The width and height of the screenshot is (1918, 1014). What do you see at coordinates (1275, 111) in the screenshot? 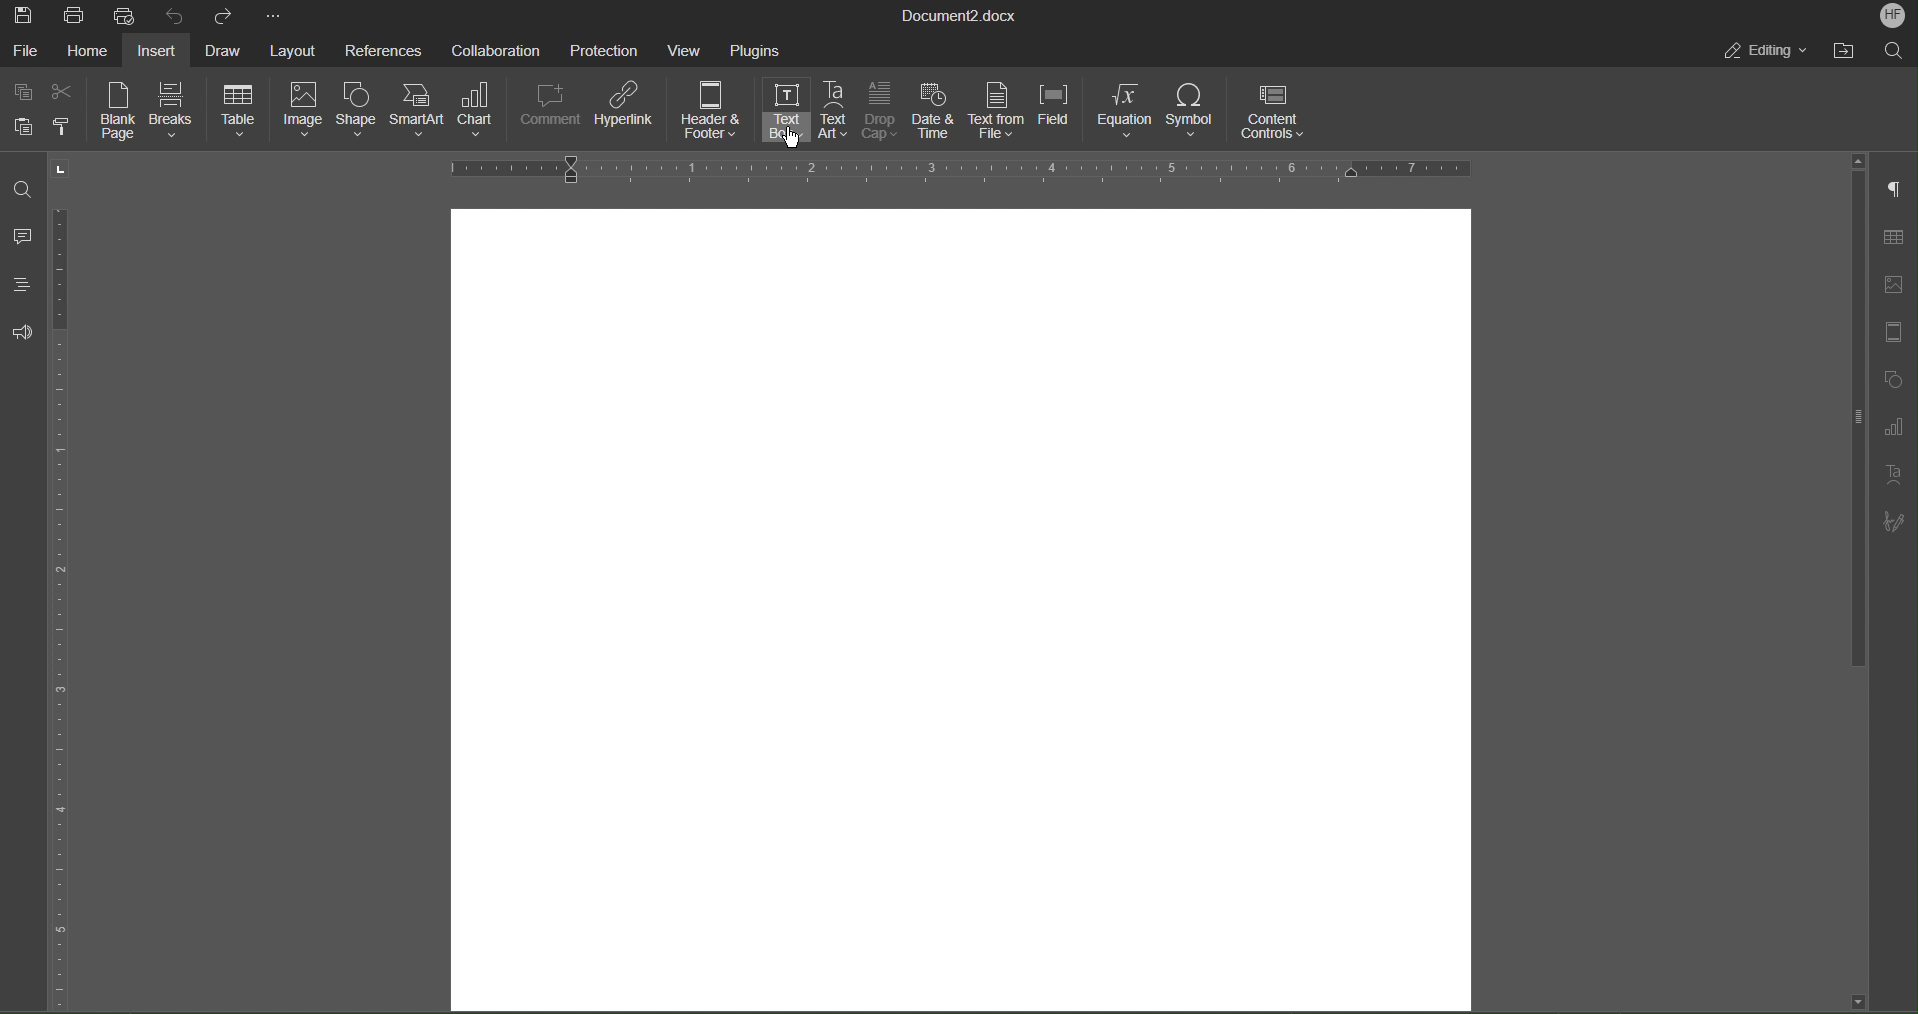
I see `Content Controls` at bounding box center [1275, 111].